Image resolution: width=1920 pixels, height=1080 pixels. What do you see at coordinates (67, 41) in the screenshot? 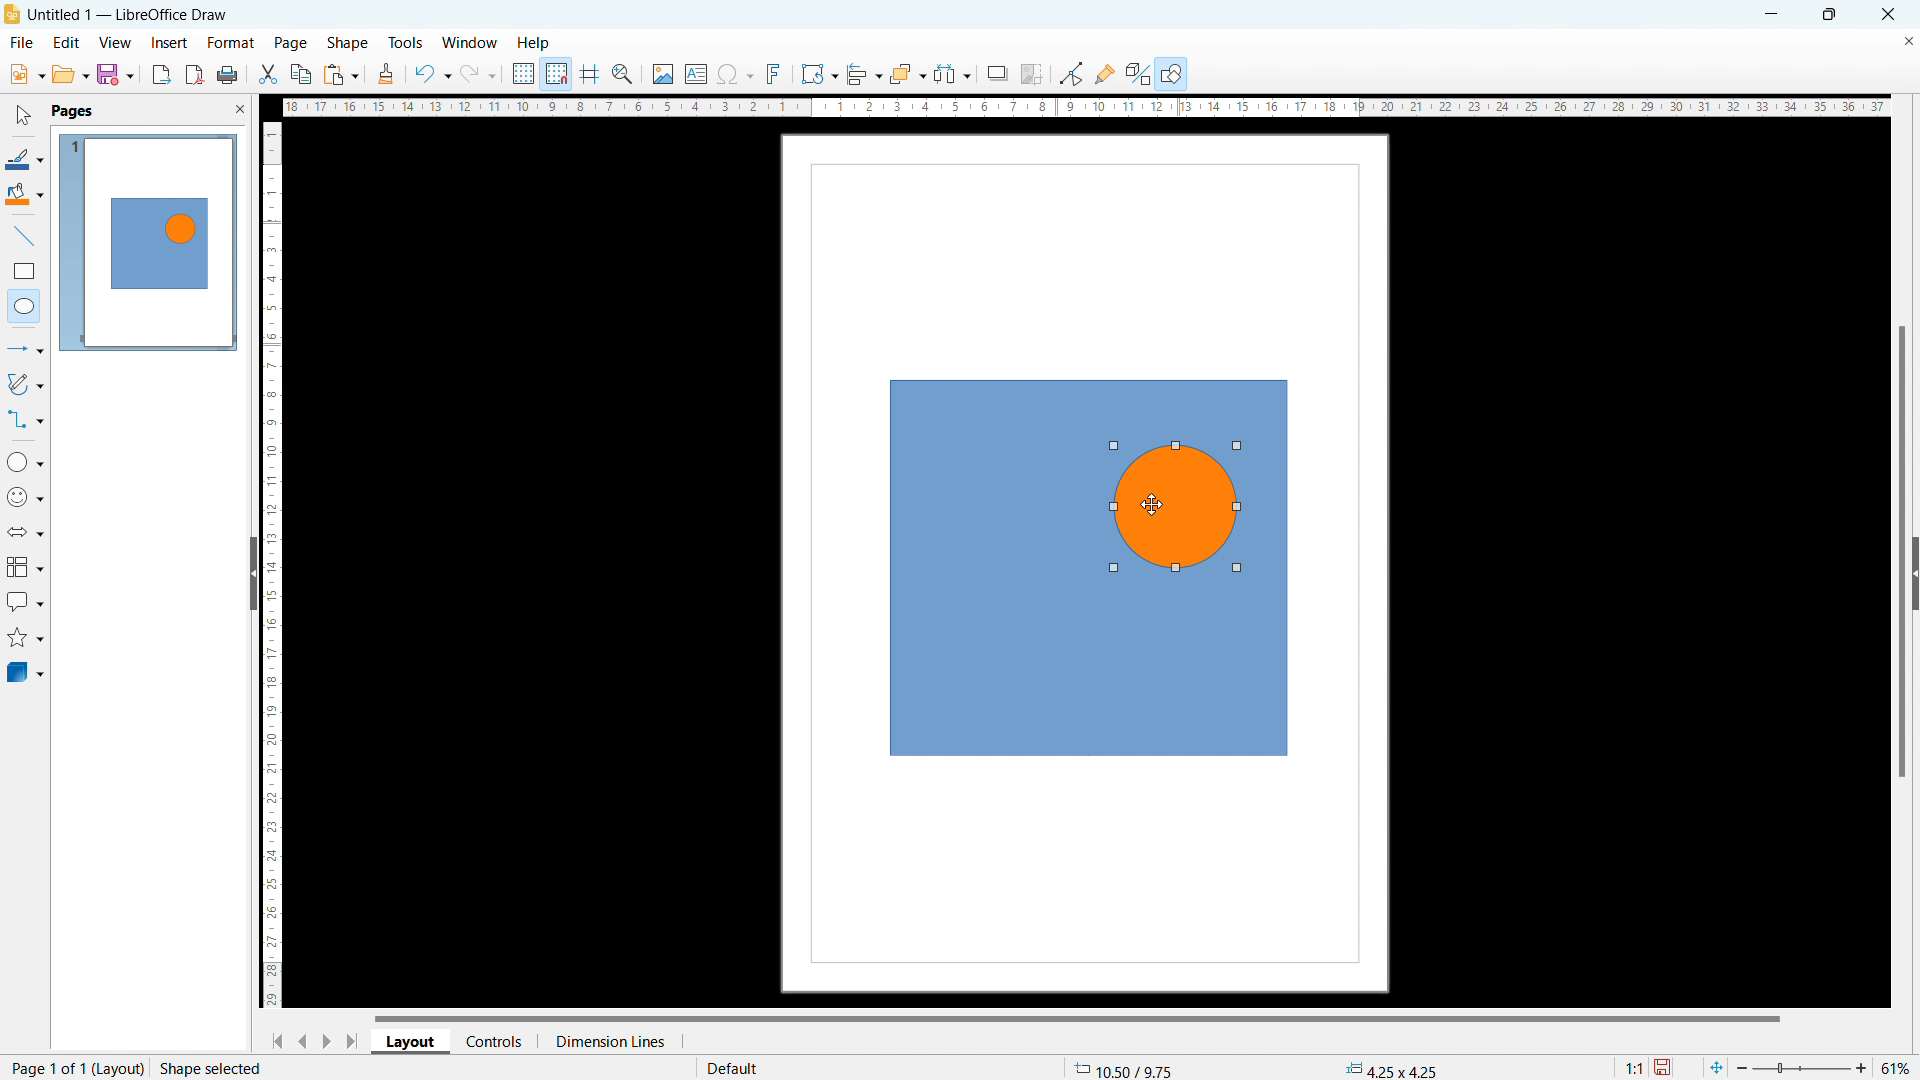
I see `edit` at bounding box center [67, 41].